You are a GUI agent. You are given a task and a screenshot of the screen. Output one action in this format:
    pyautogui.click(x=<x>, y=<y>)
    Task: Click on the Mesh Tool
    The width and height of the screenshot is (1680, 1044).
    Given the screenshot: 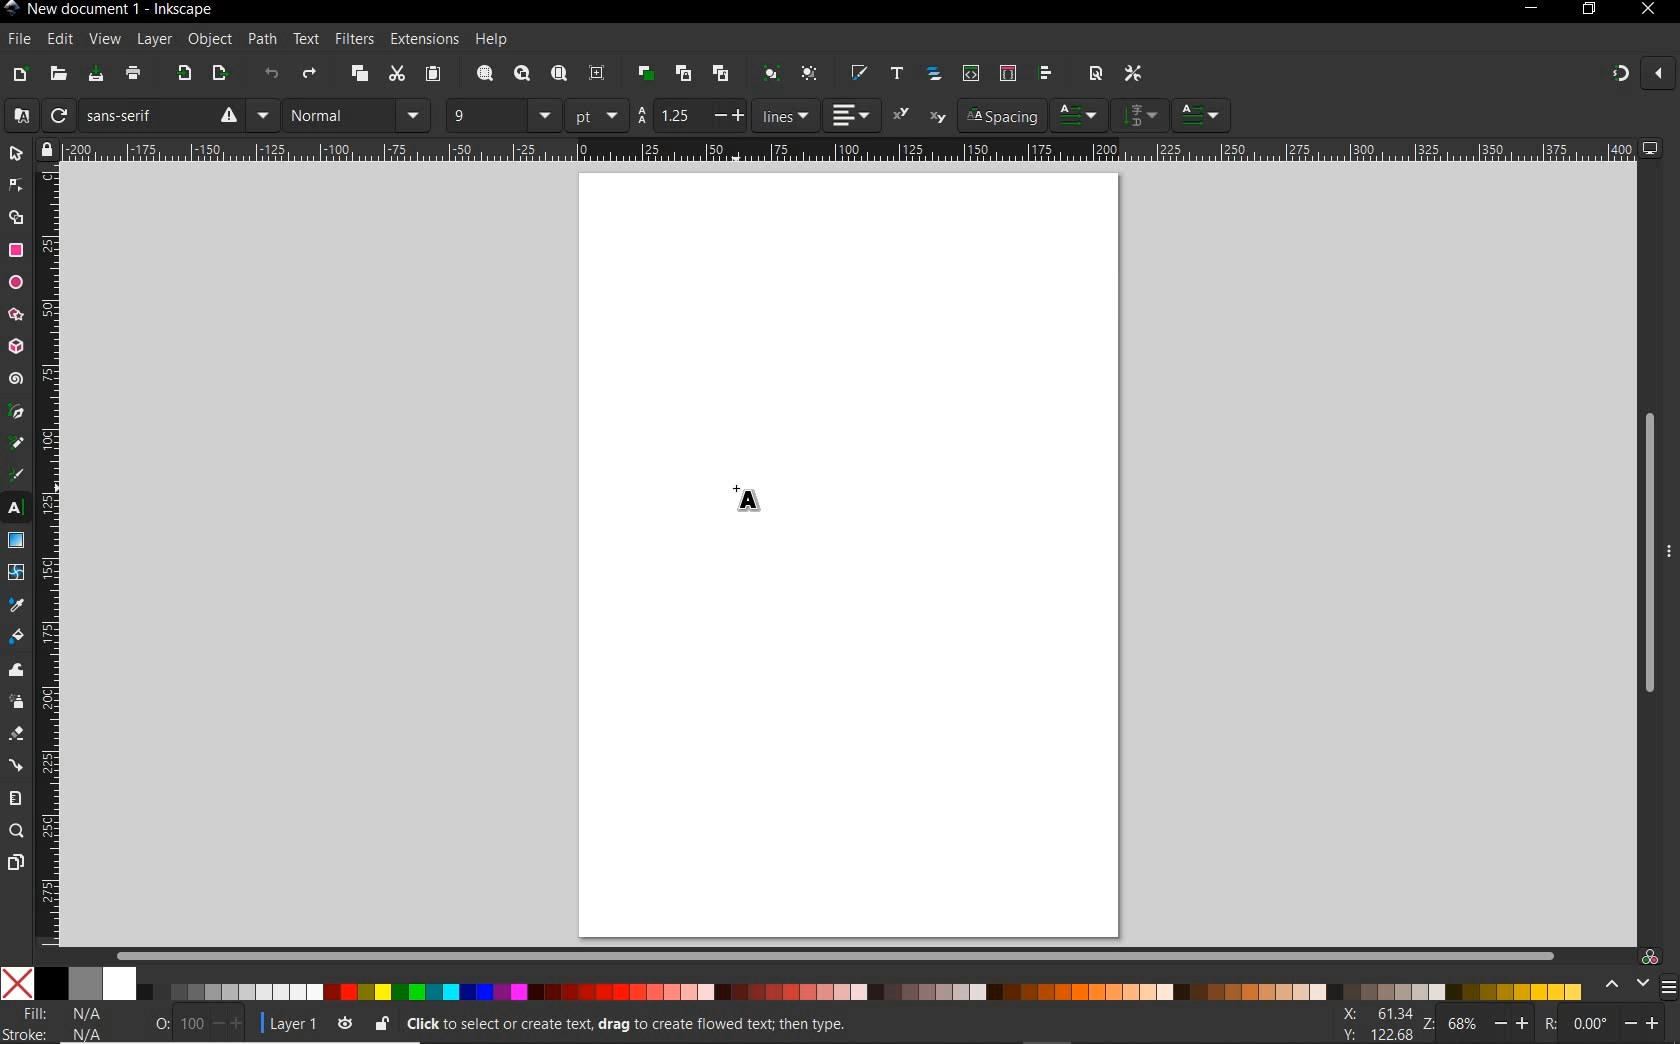 What is the action you would take?
    pyautogui.click(x=17, y=572)
    